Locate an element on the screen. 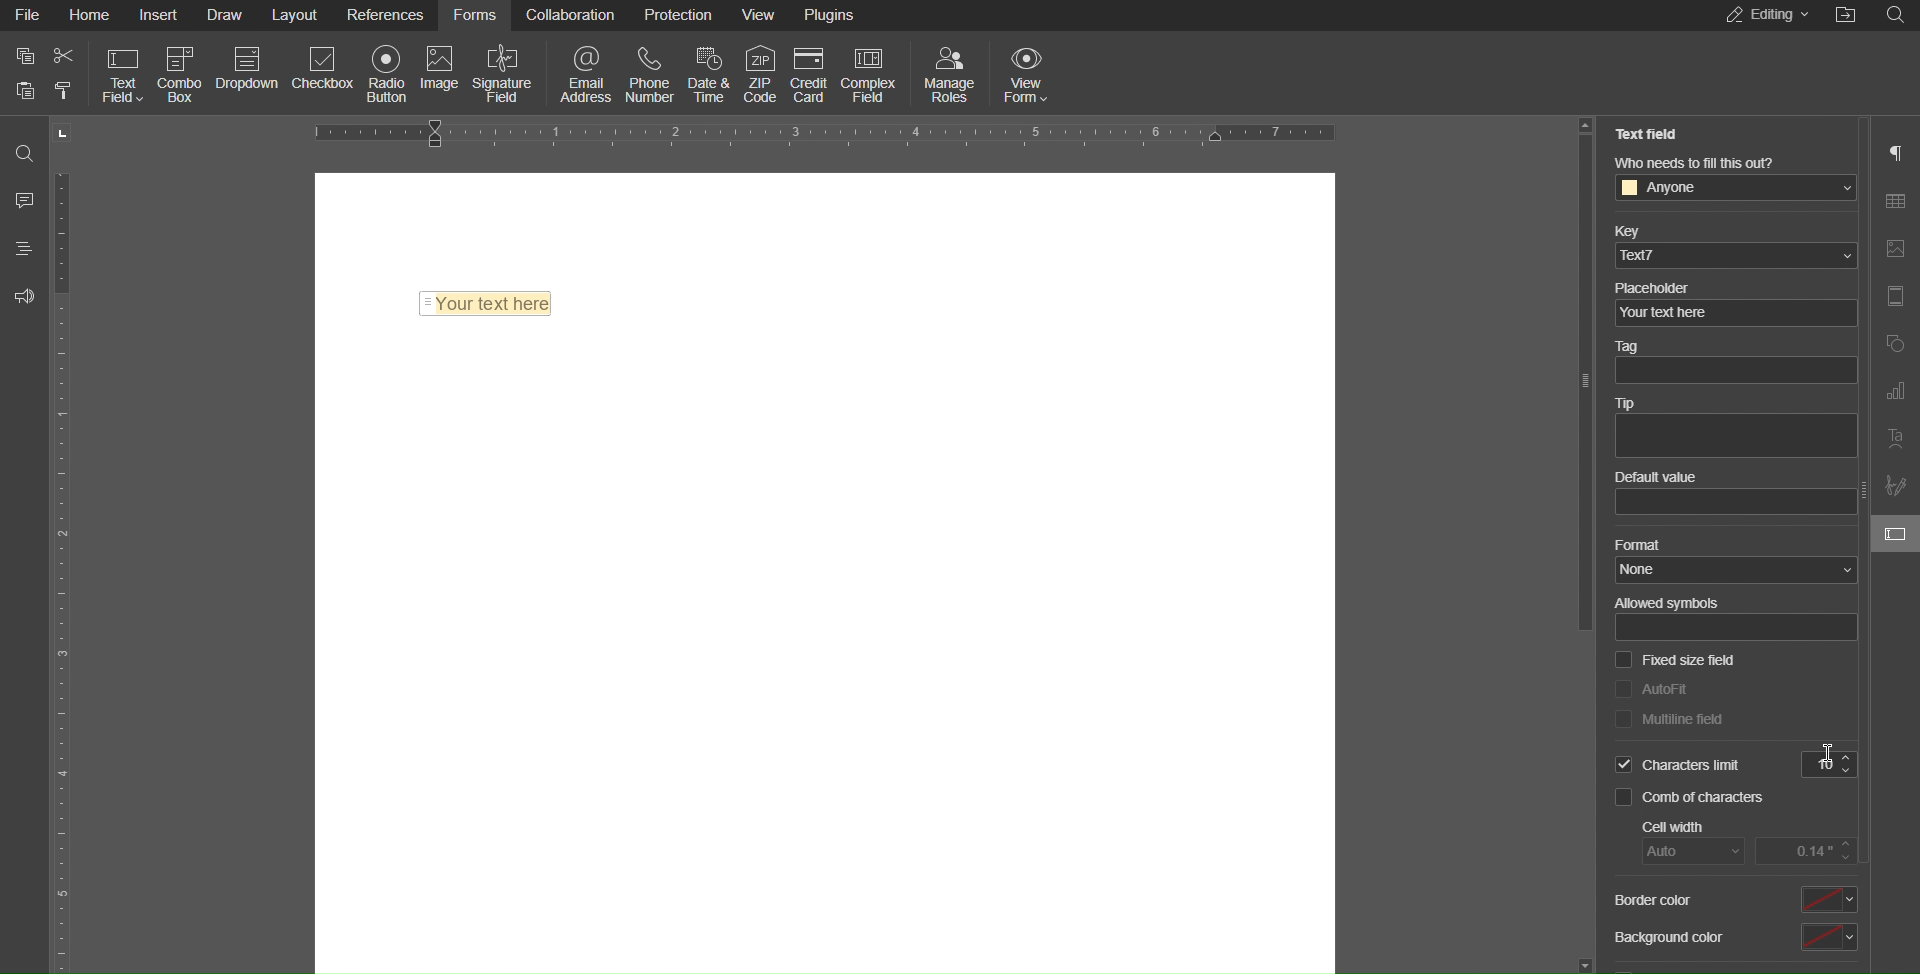 This screenshot has height=974, width=1920. Vertical Ruler is located at coordinates (65, 568).